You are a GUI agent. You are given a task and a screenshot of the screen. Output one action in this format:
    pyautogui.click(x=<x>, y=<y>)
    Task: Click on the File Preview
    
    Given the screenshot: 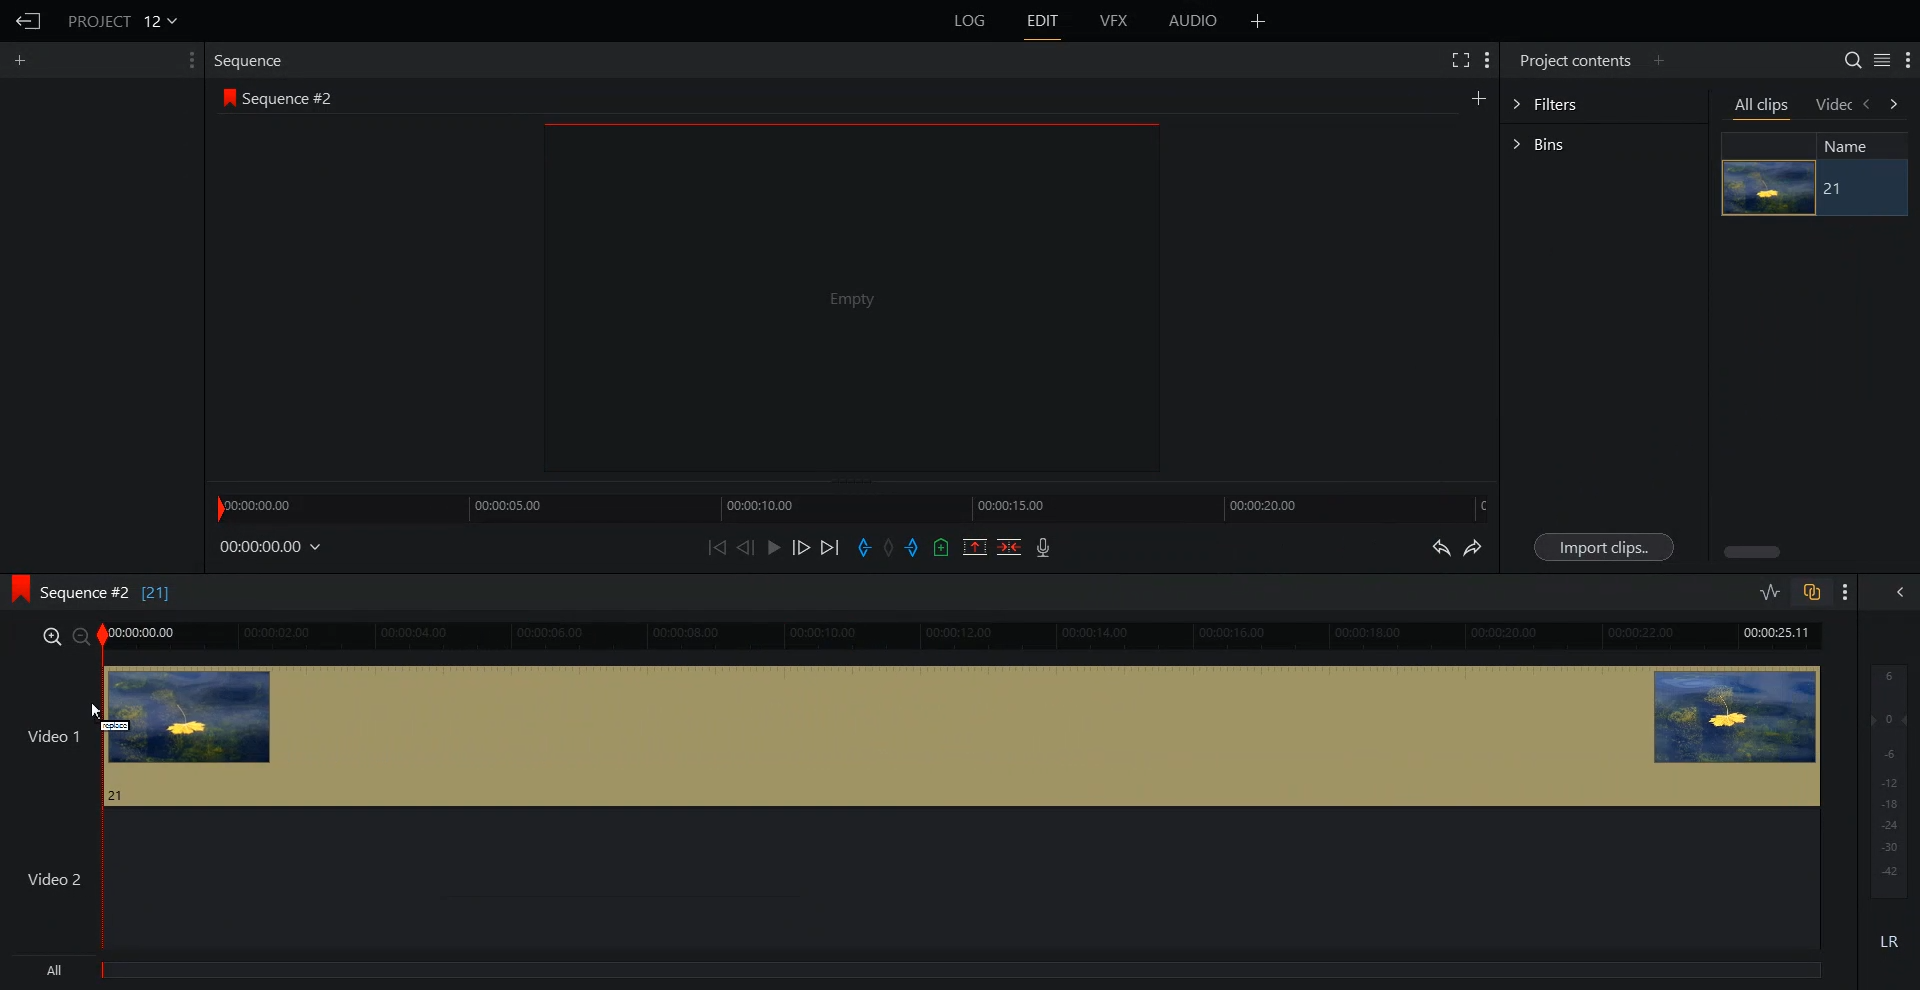 What is the action you would take?
    pyautogui.click(x=840, y=298)
    